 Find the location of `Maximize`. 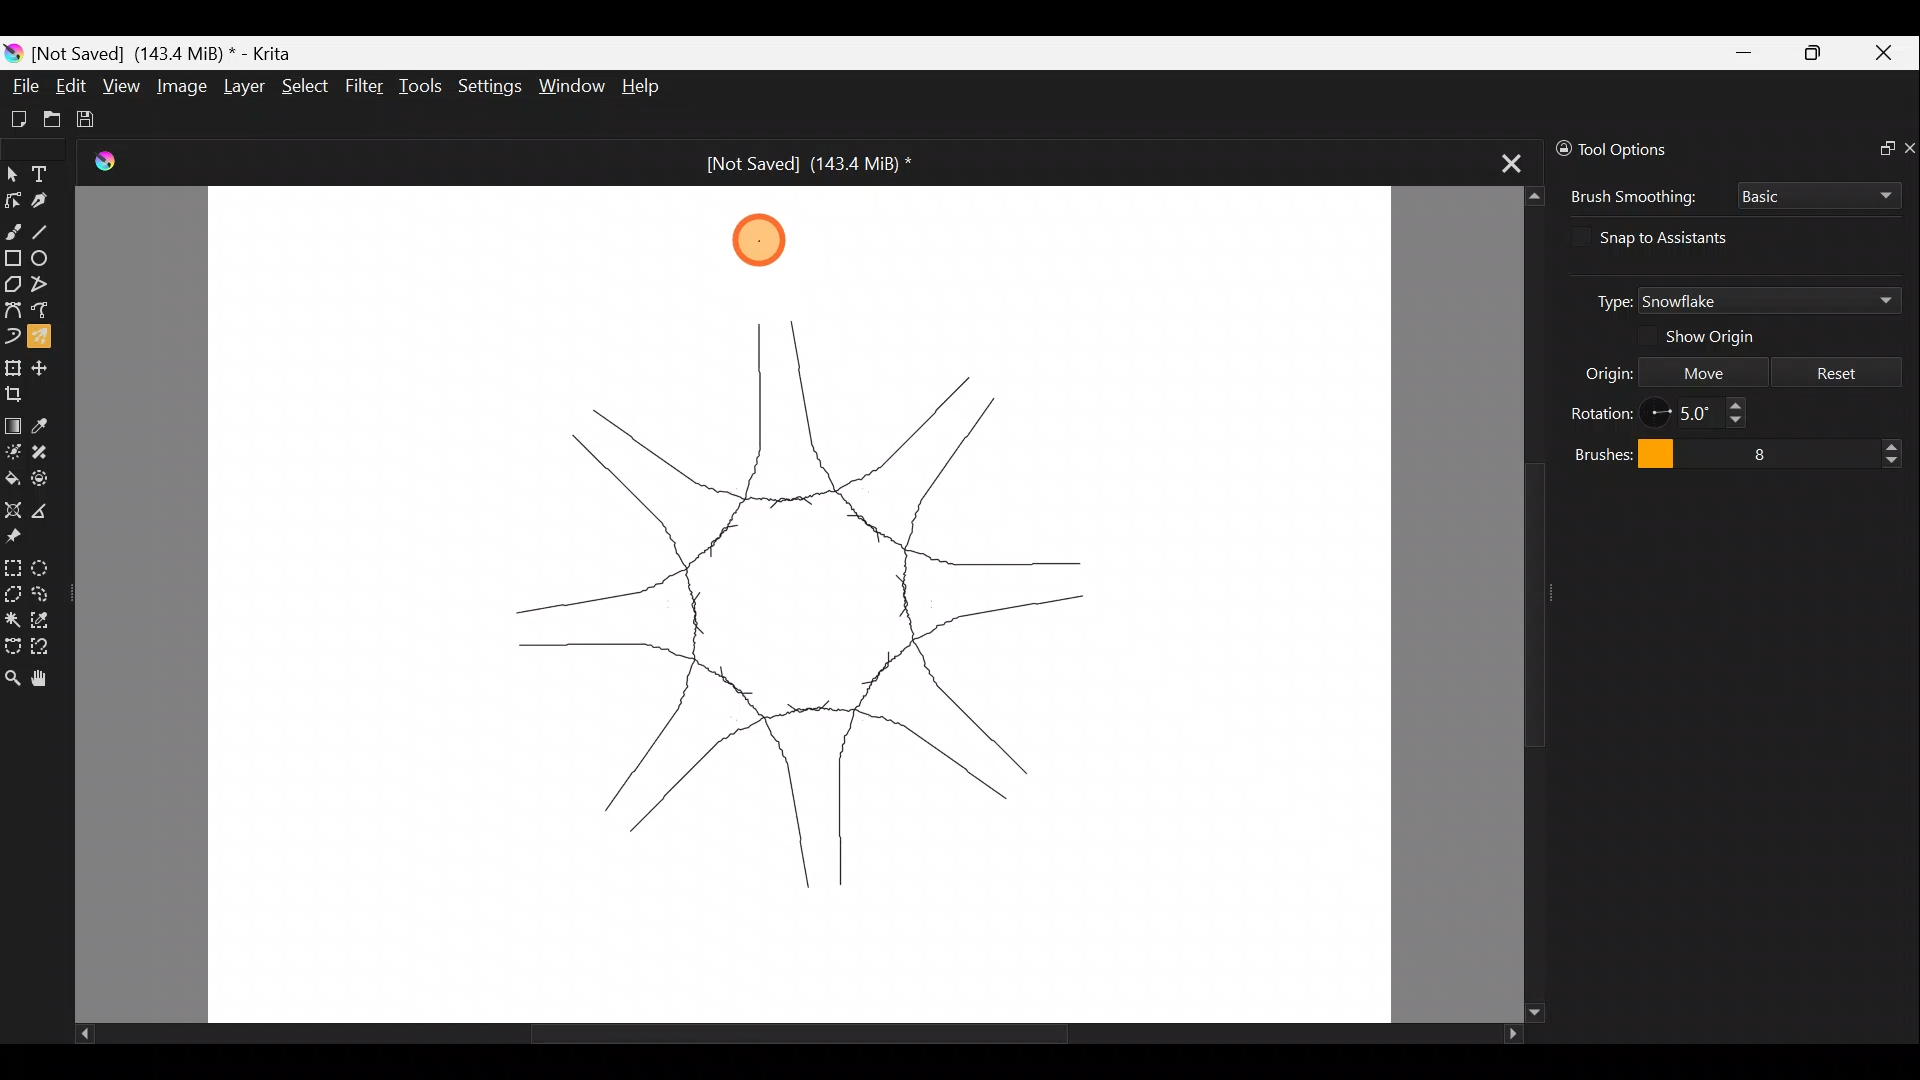

Maximize is located at coordinates (1816, 51).